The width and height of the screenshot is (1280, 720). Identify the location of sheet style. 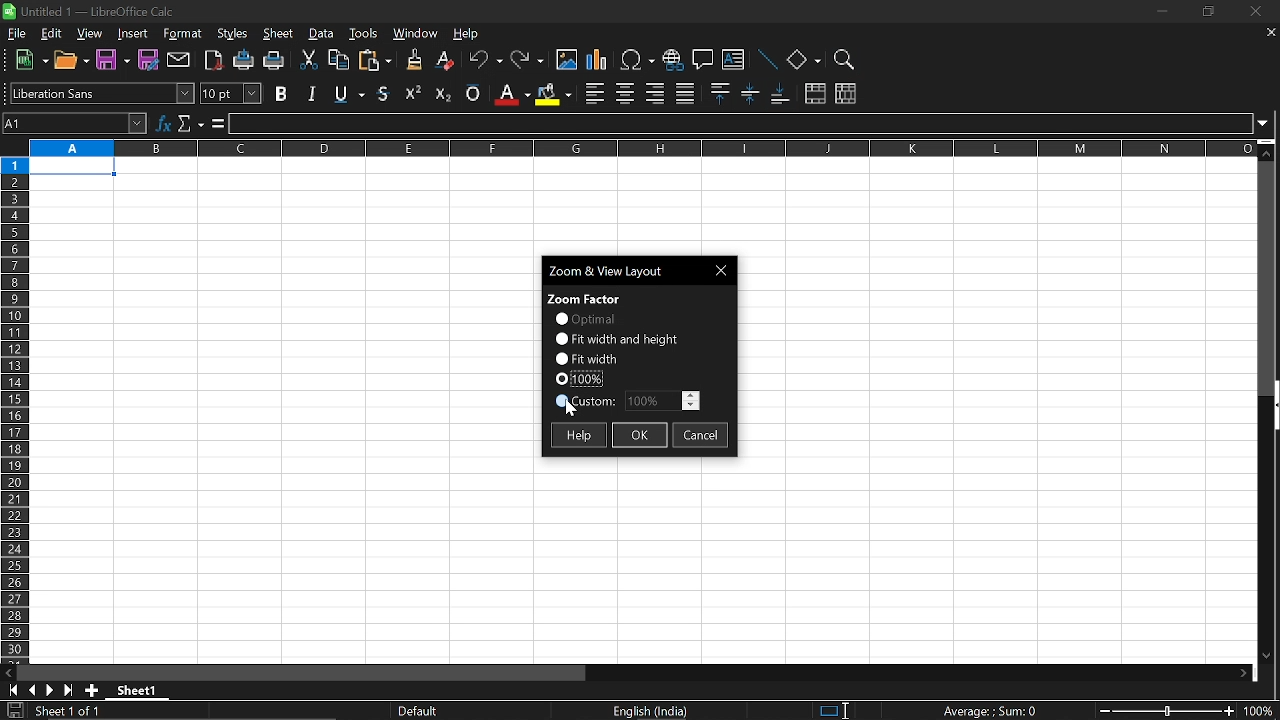
(421, 711).